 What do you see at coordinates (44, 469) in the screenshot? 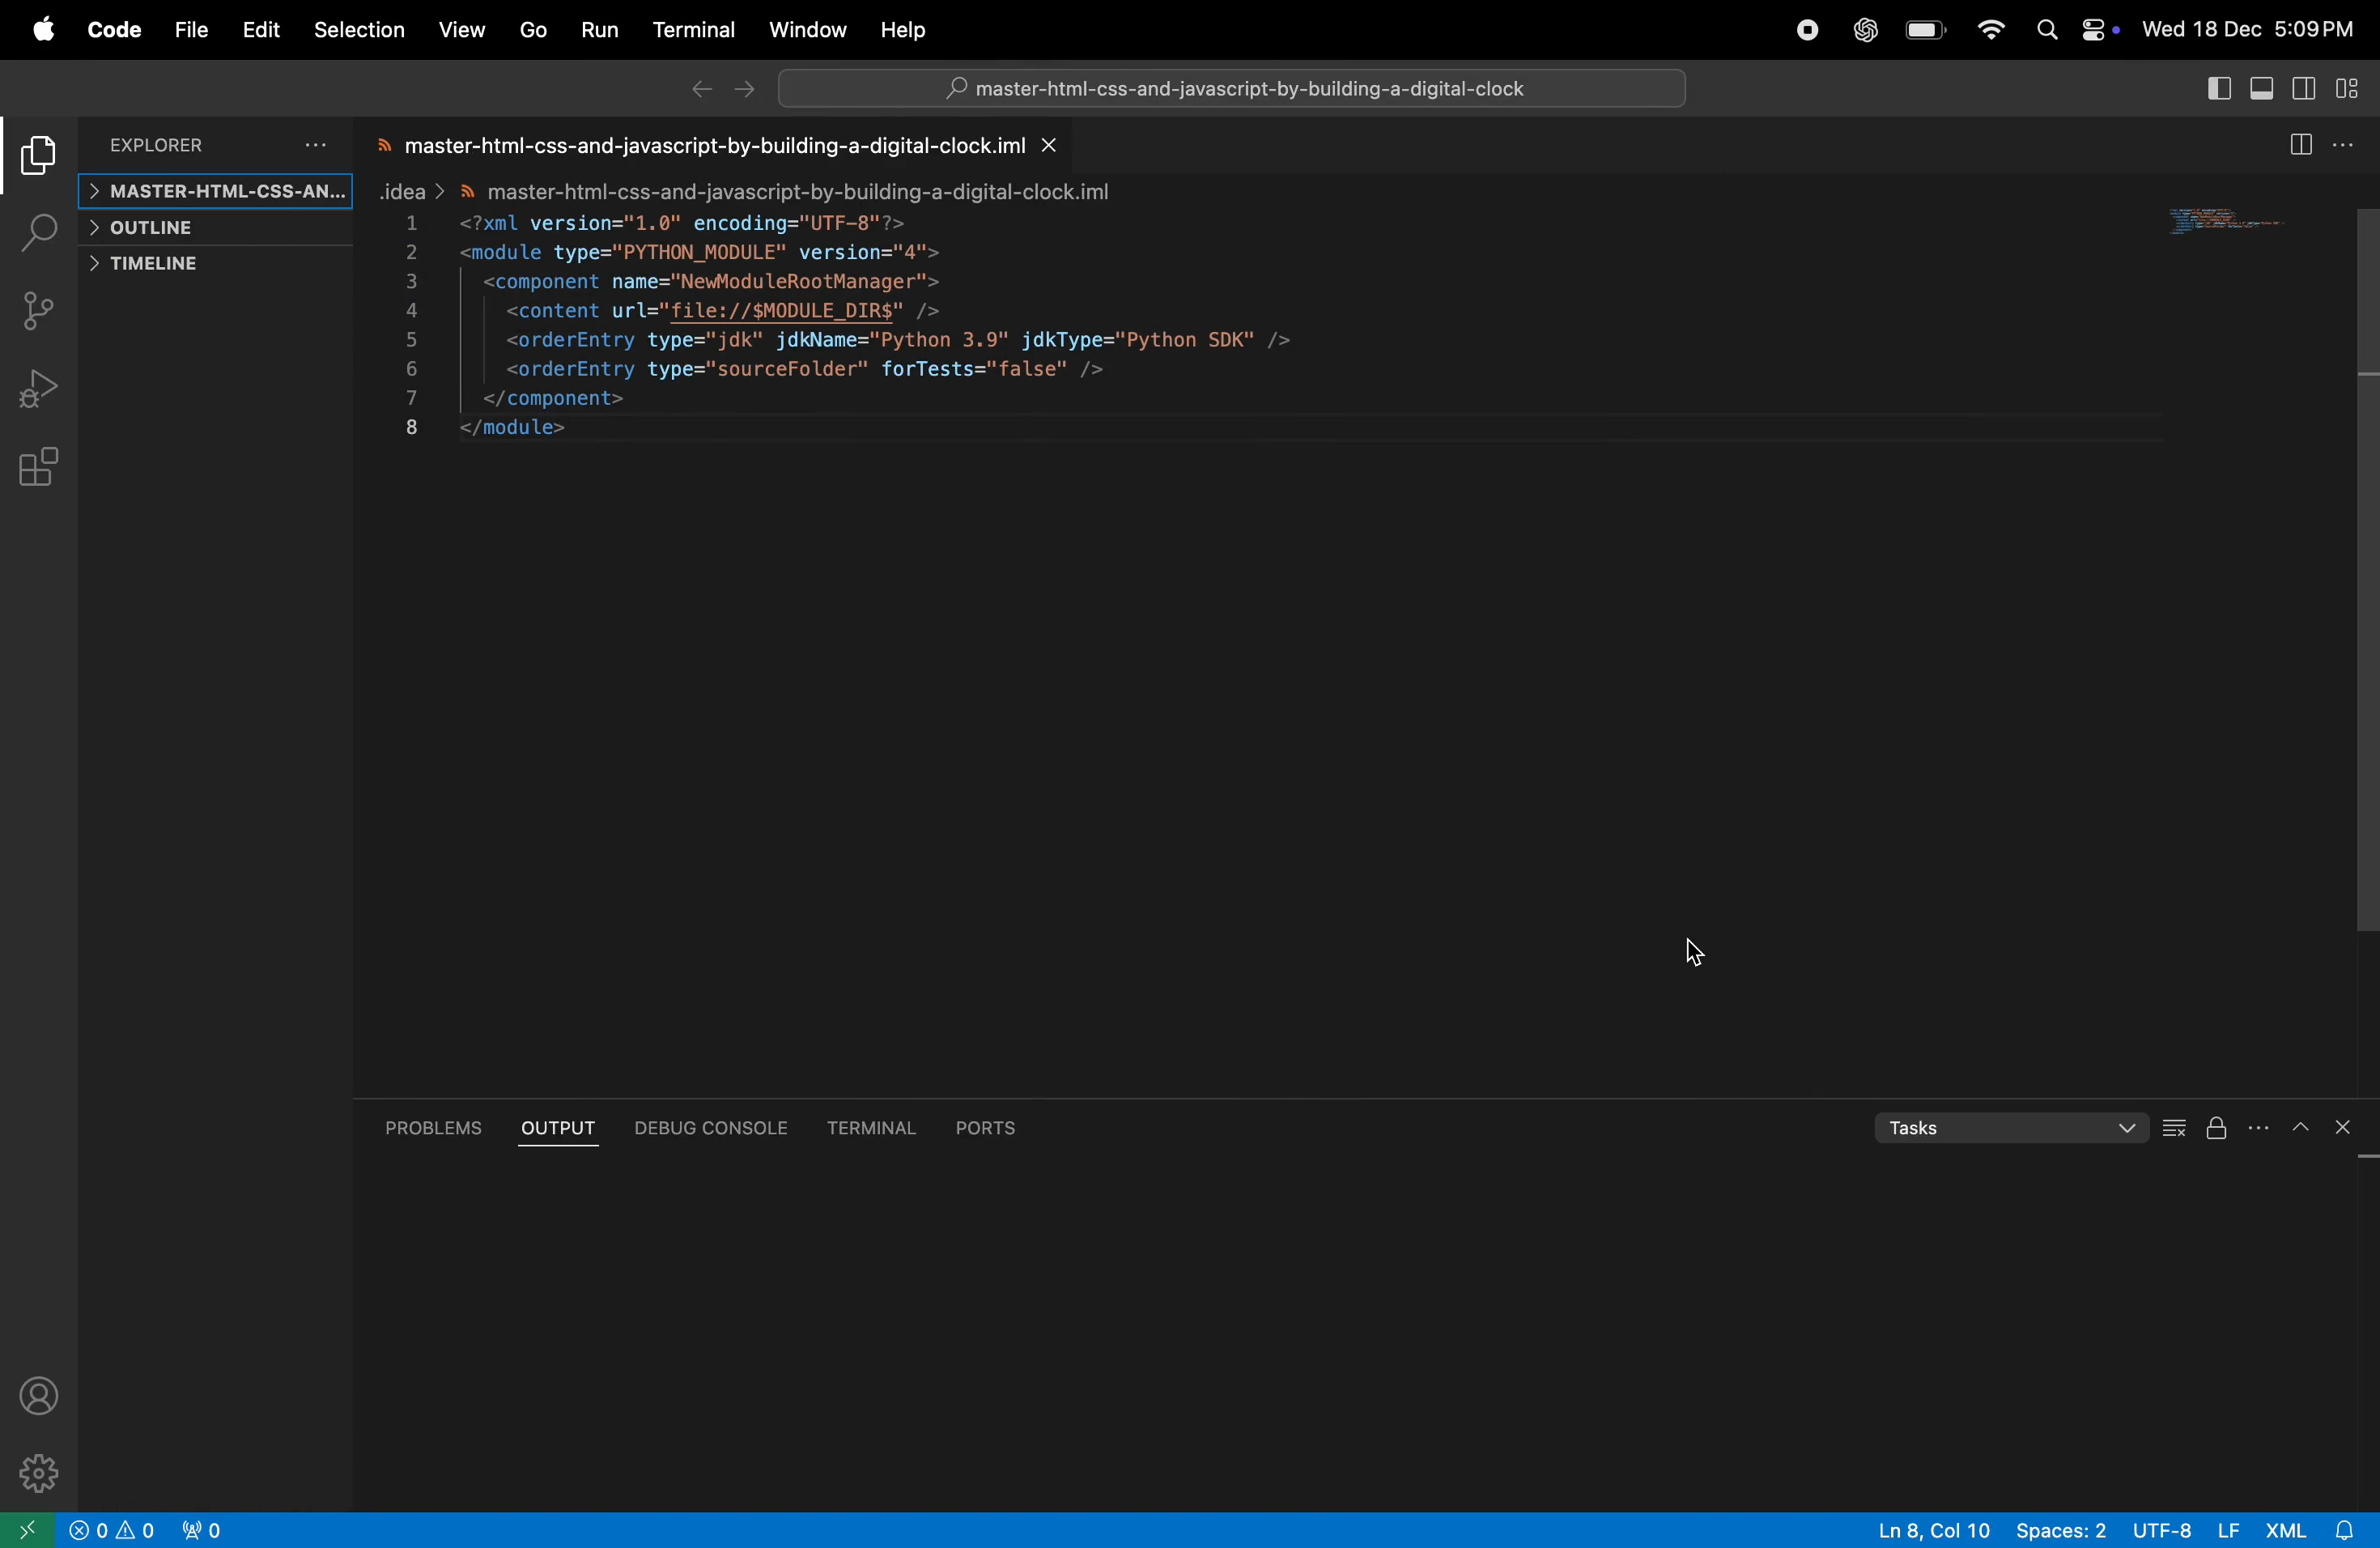
I see `extensions` at bounding box center [44, 469].